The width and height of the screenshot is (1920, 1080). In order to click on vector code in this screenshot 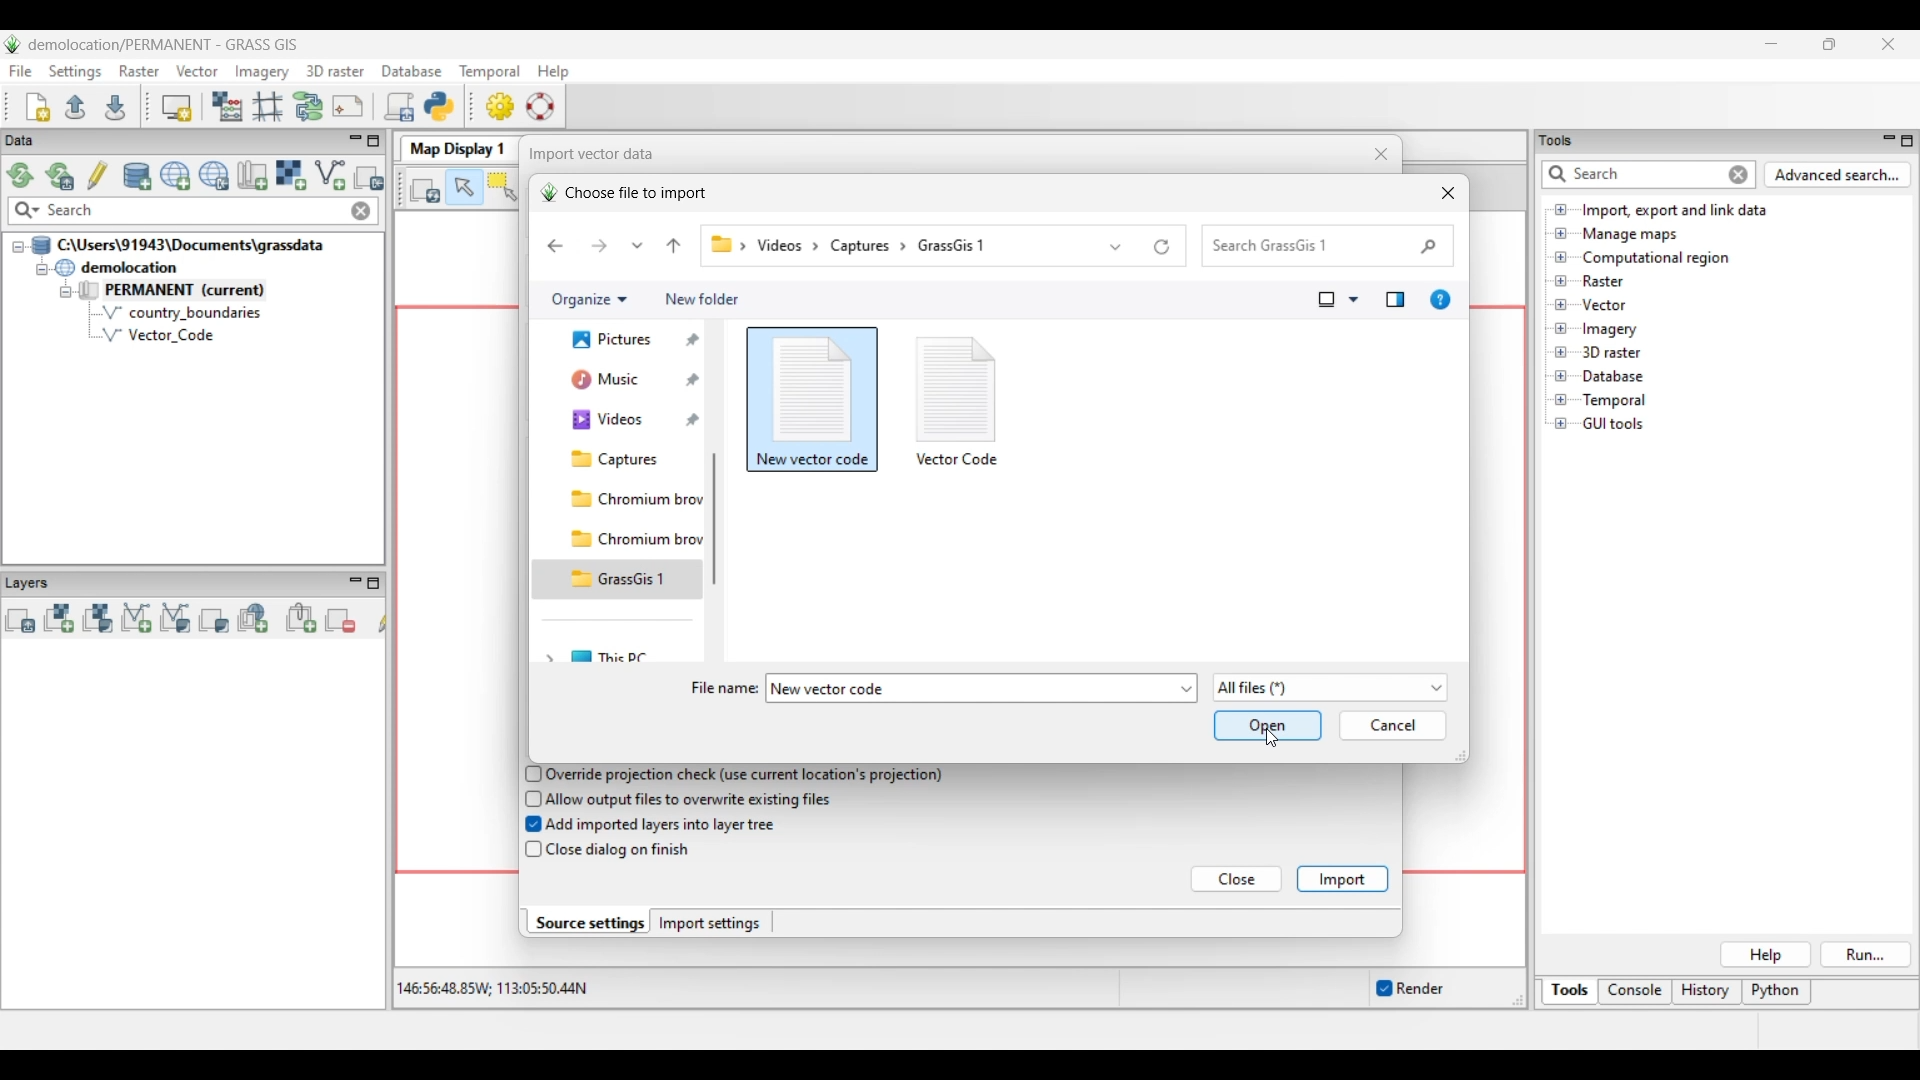, I will do `click(964, 461)`.